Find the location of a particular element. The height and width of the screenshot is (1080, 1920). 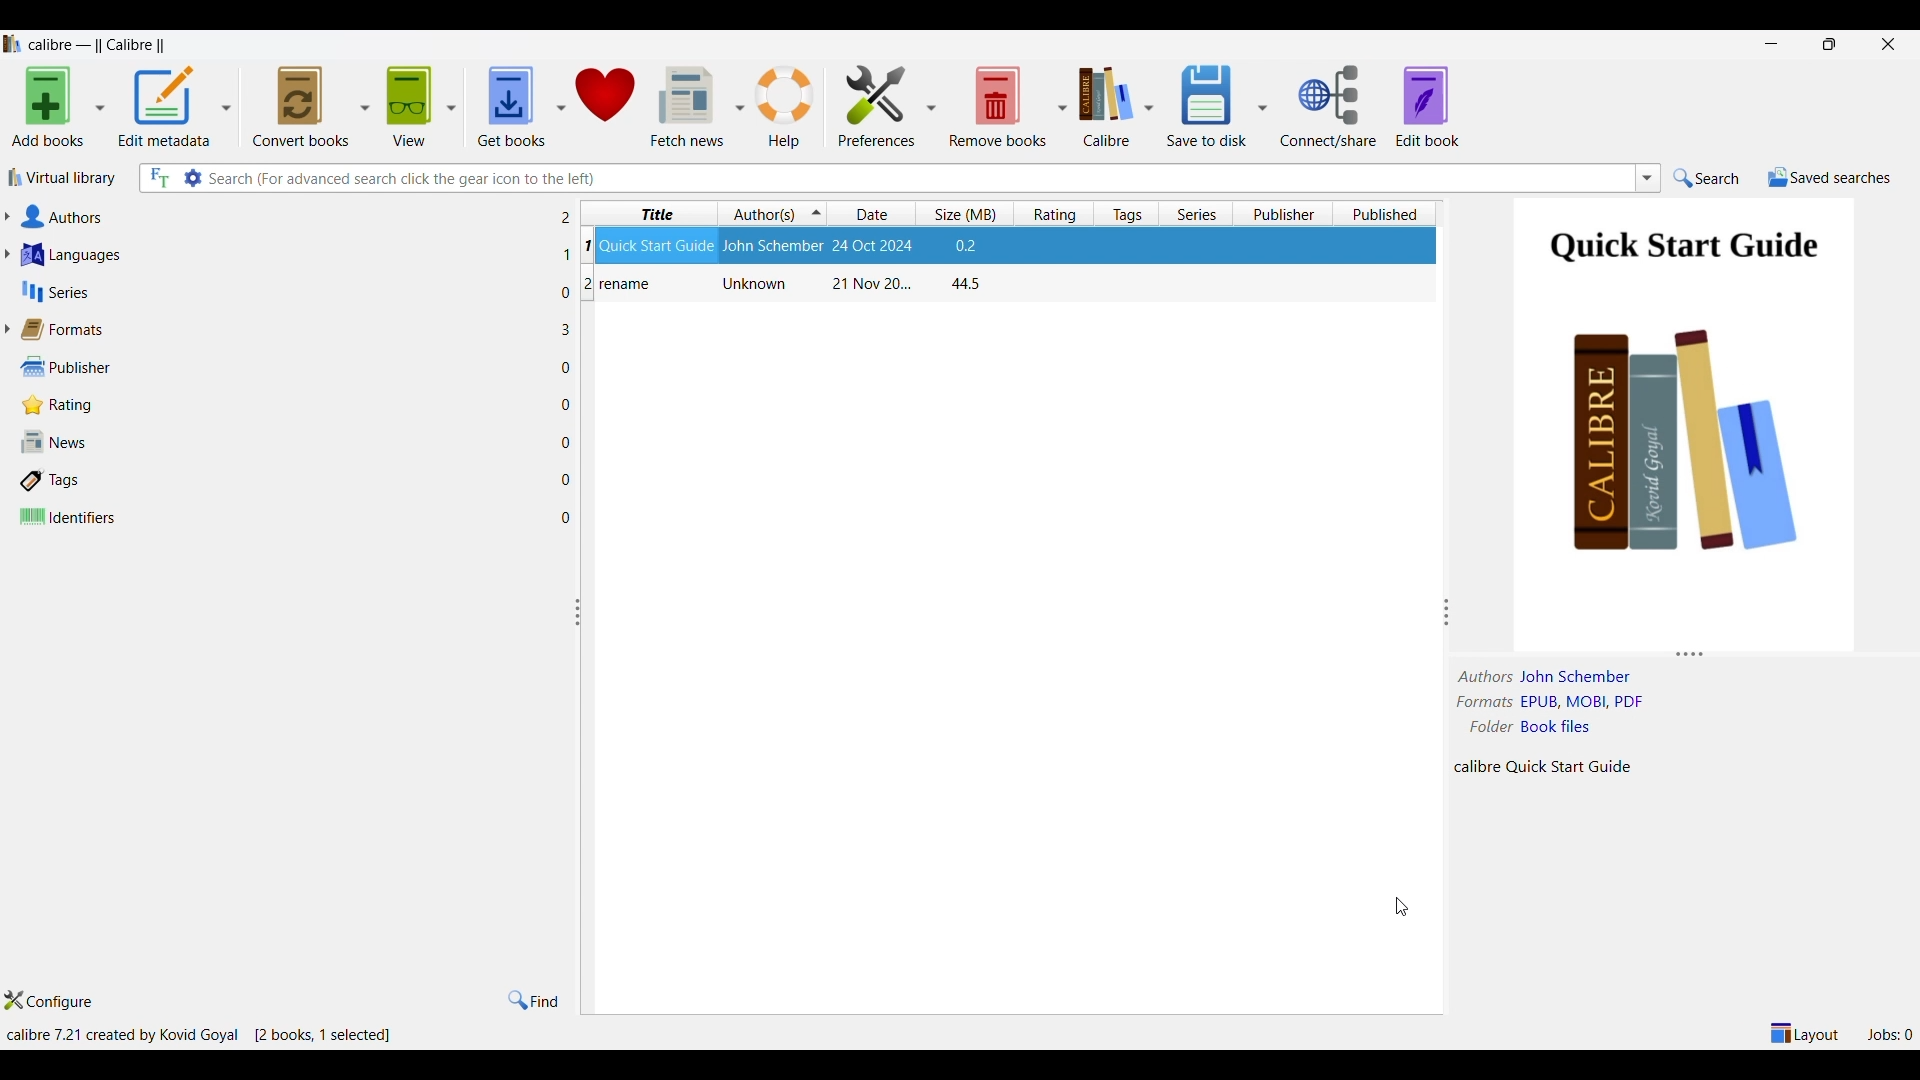

Type in searches is located at coordinates (918, 179).